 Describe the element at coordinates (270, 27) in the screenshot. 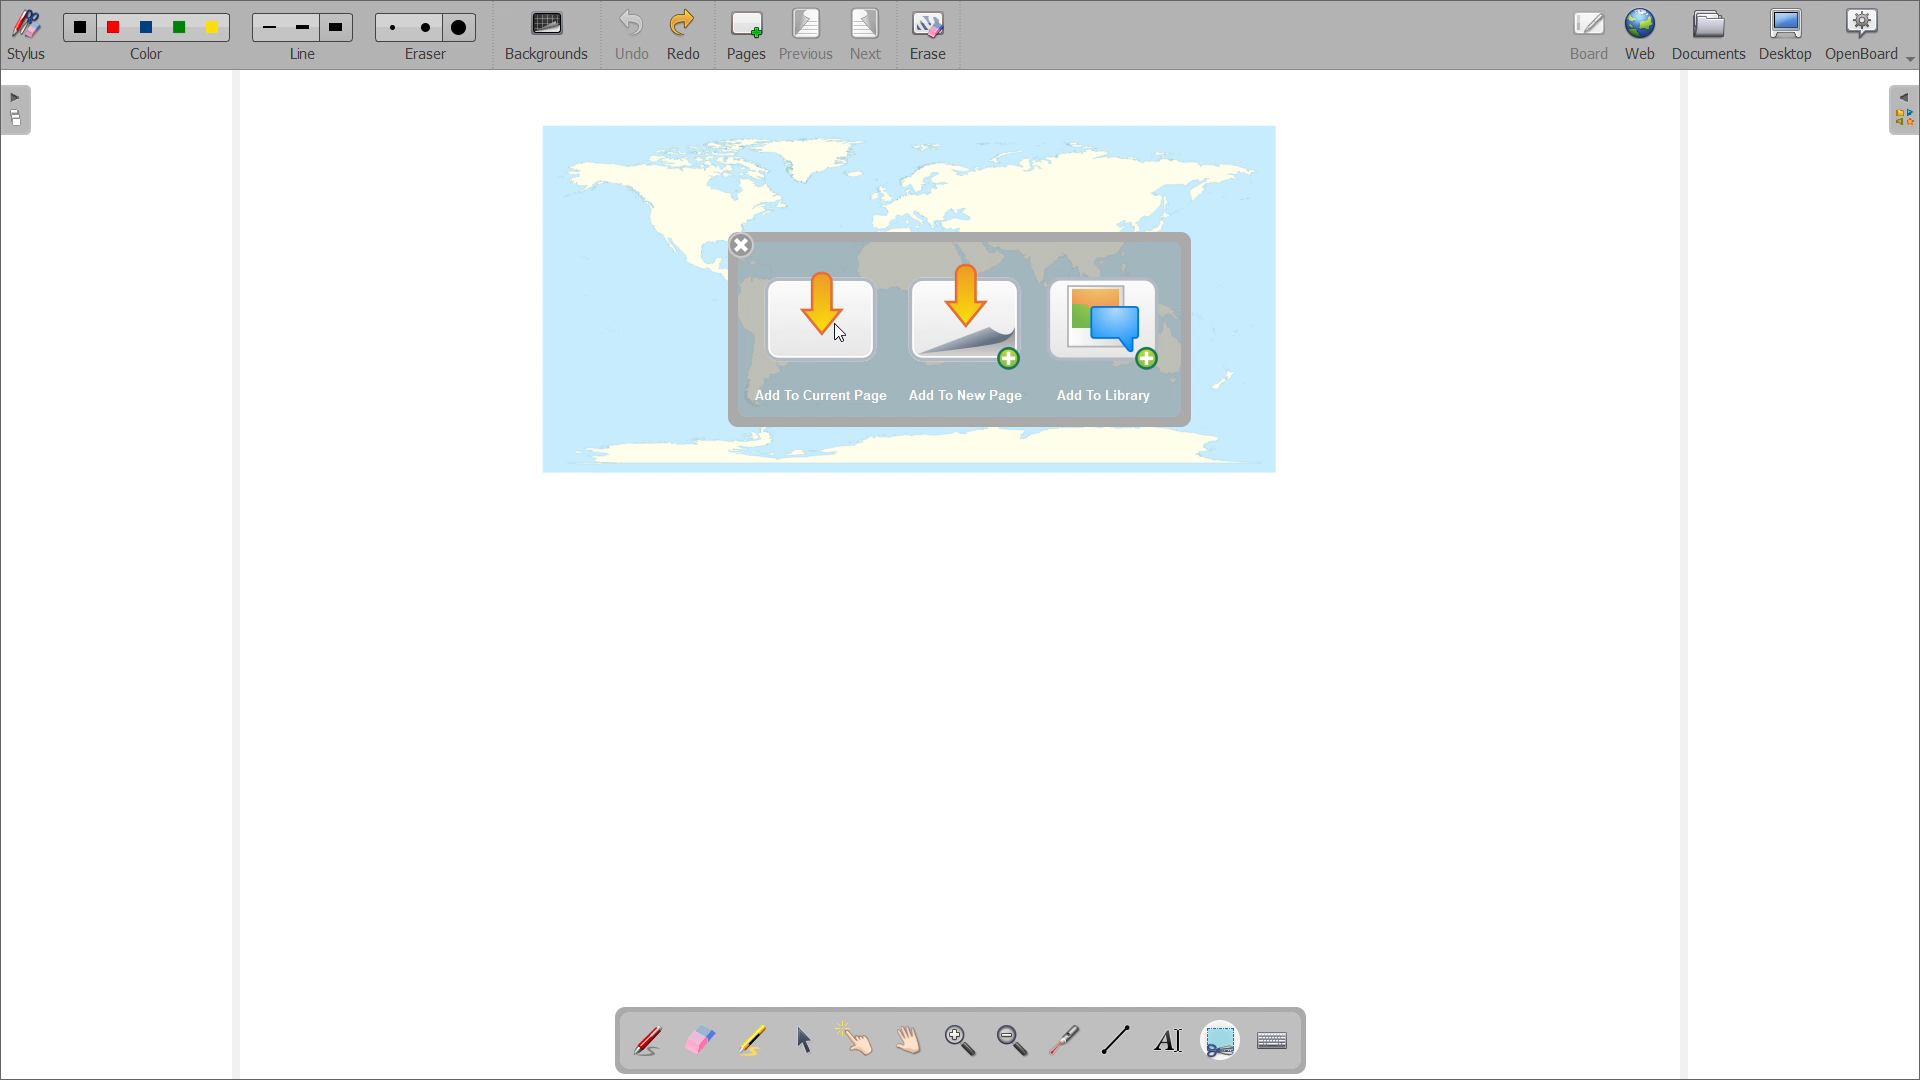

I see `small` at that location.